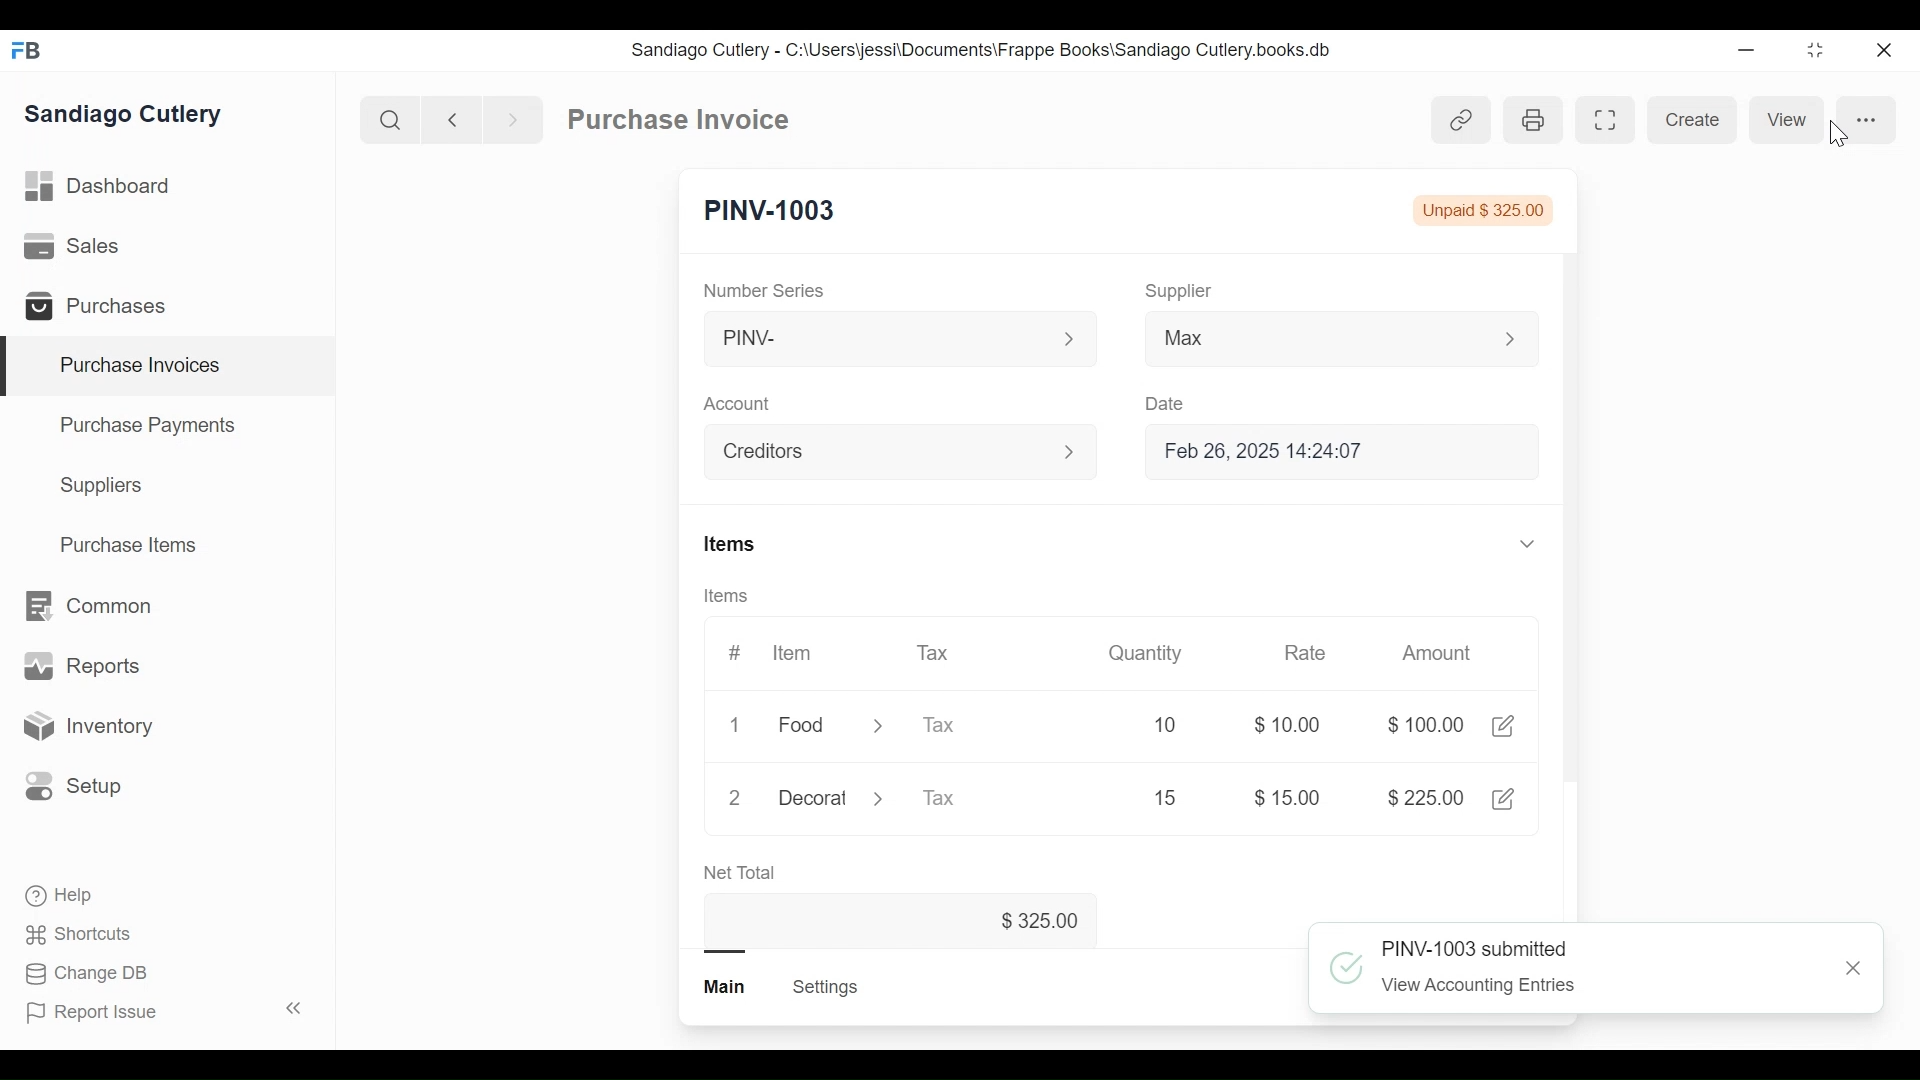 Image resolution: width=1920 pixels, height=1080 pixels. What do you see at coordinates (734, 726) in the screenshot?
I see `1` at bounding box center [734, 726].